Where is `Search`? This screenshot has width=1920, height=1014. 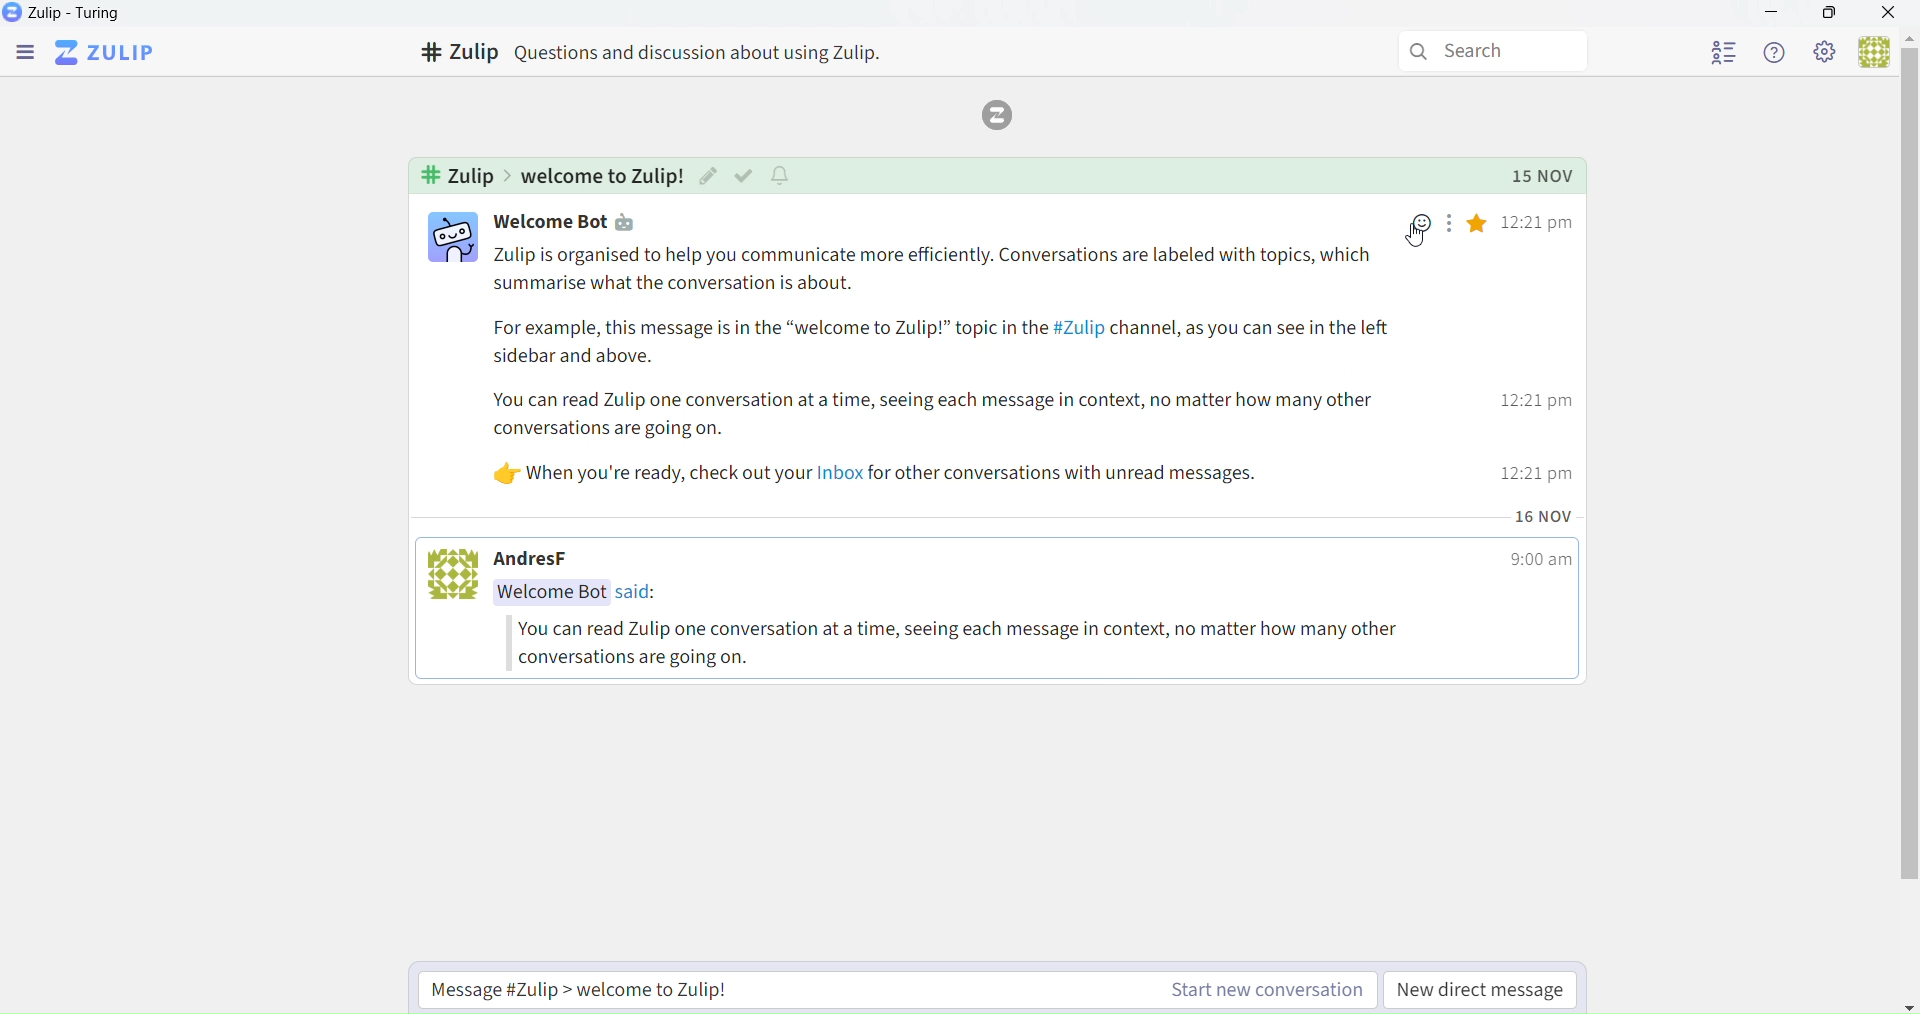
Search is located at coordinates (1484, 48).